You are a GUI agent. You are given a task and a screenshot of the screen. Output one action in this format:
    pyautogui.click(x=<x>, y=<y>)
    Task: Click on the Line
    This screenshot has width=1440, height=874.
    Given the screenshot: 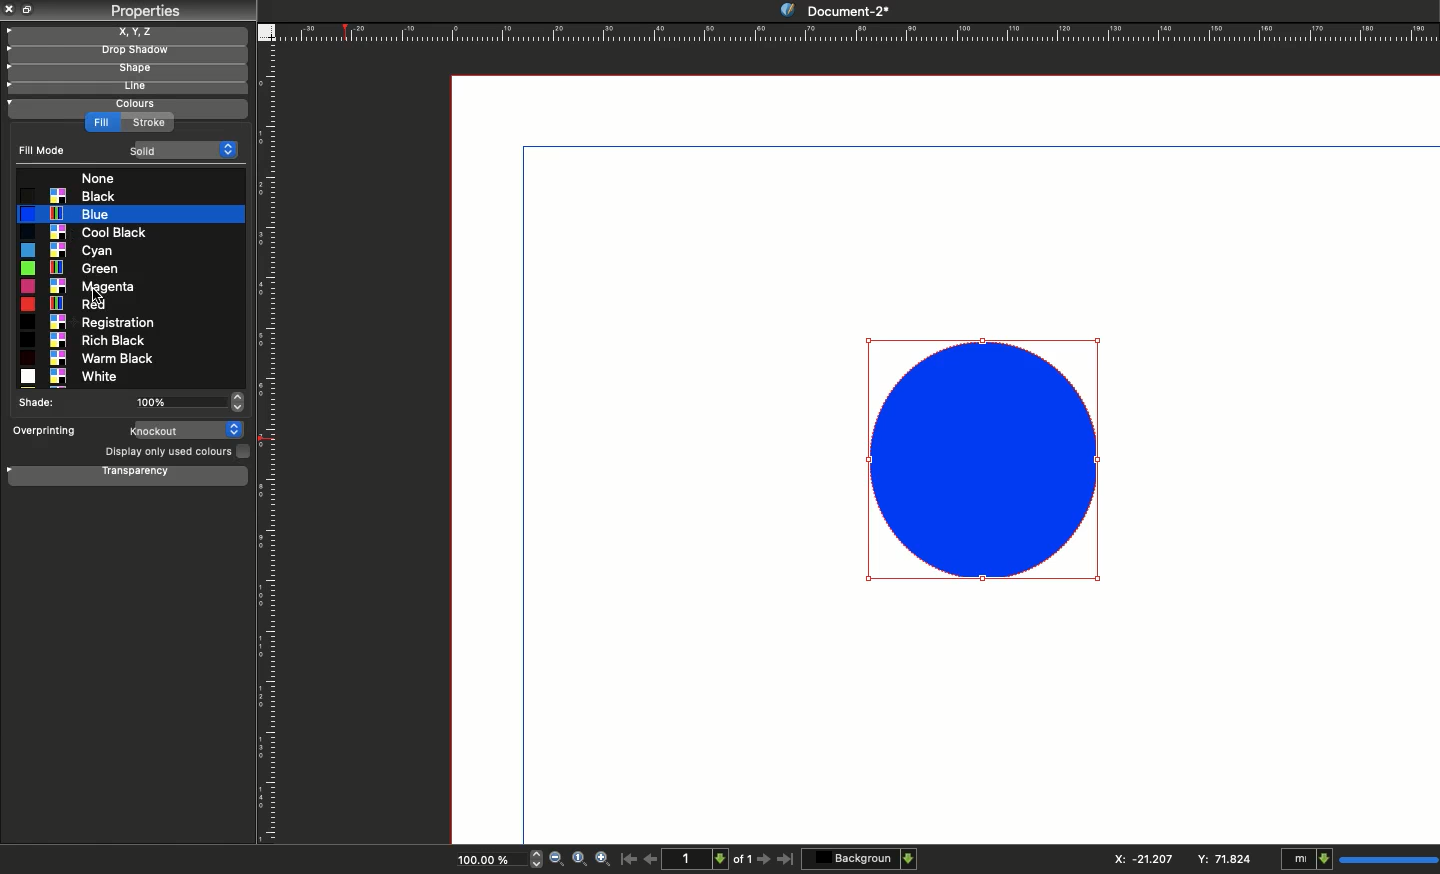 What is the action you would take?
    pyautogui.click(x=122, y=88)
    